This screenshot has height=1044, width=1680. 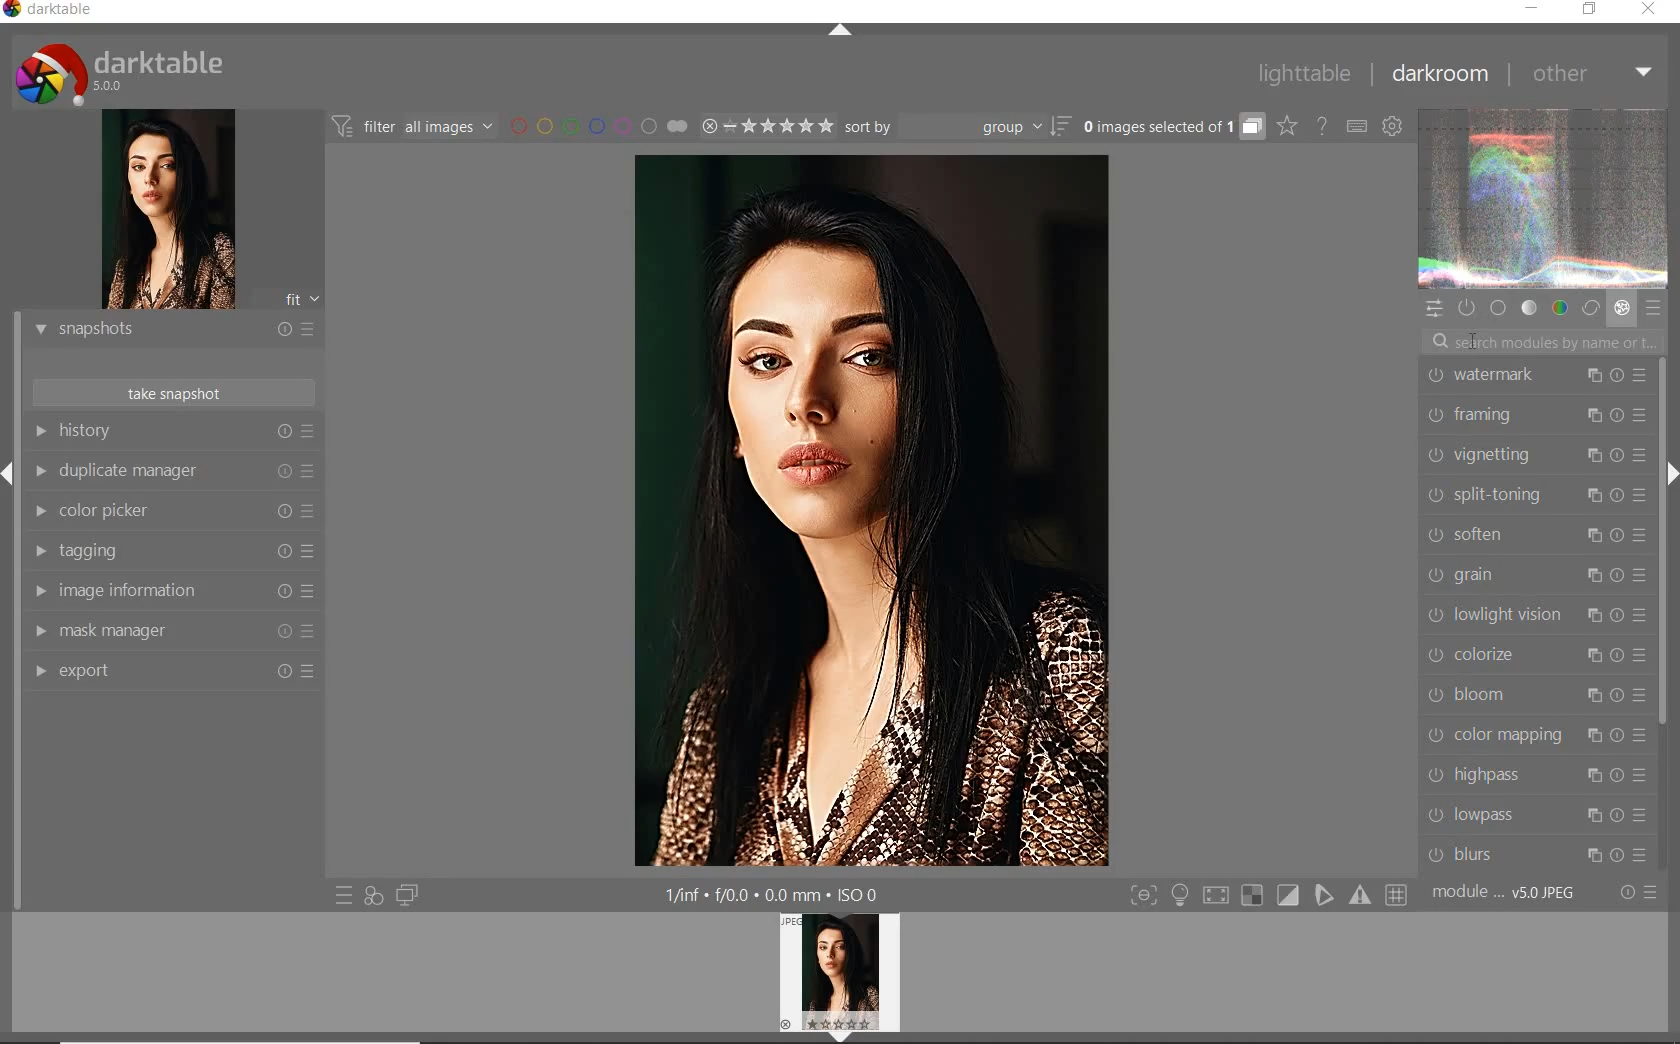 I want to click on enable online help, so click(x=1321, y=125).